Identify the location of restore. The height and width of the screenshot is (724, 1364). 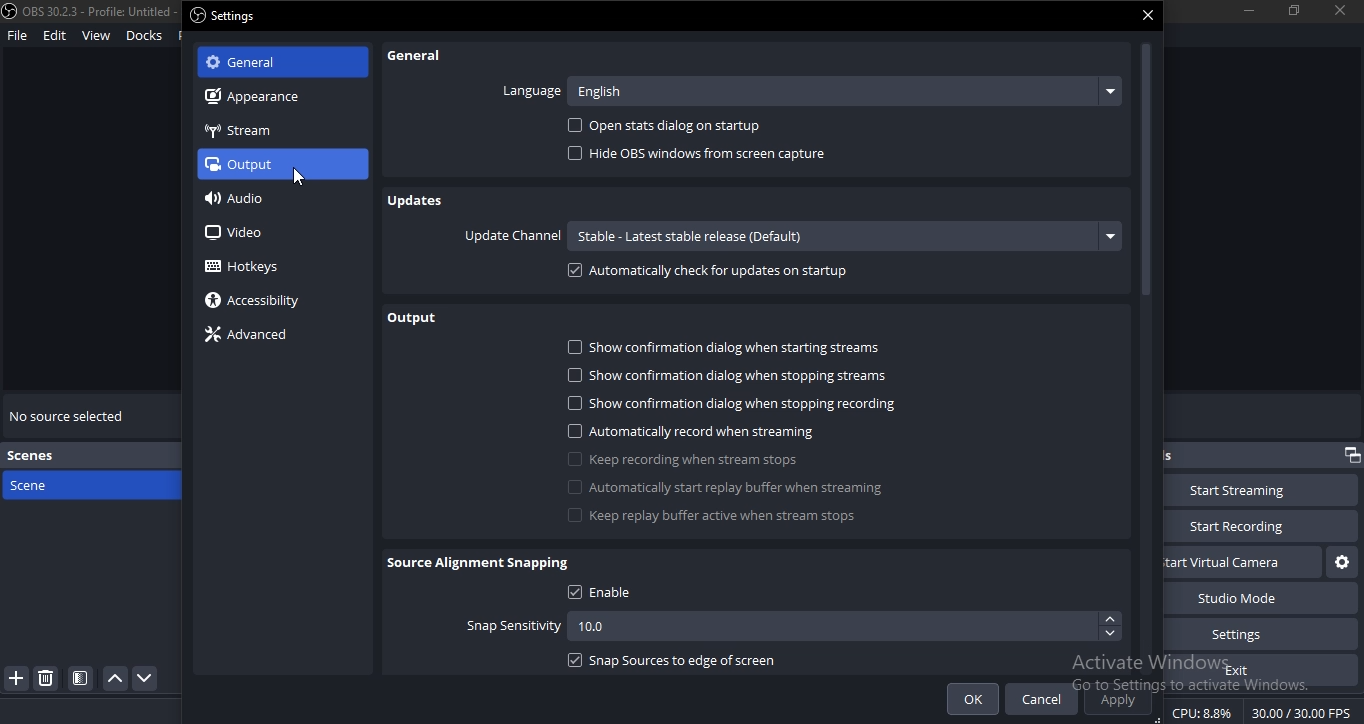
(1350, 455).